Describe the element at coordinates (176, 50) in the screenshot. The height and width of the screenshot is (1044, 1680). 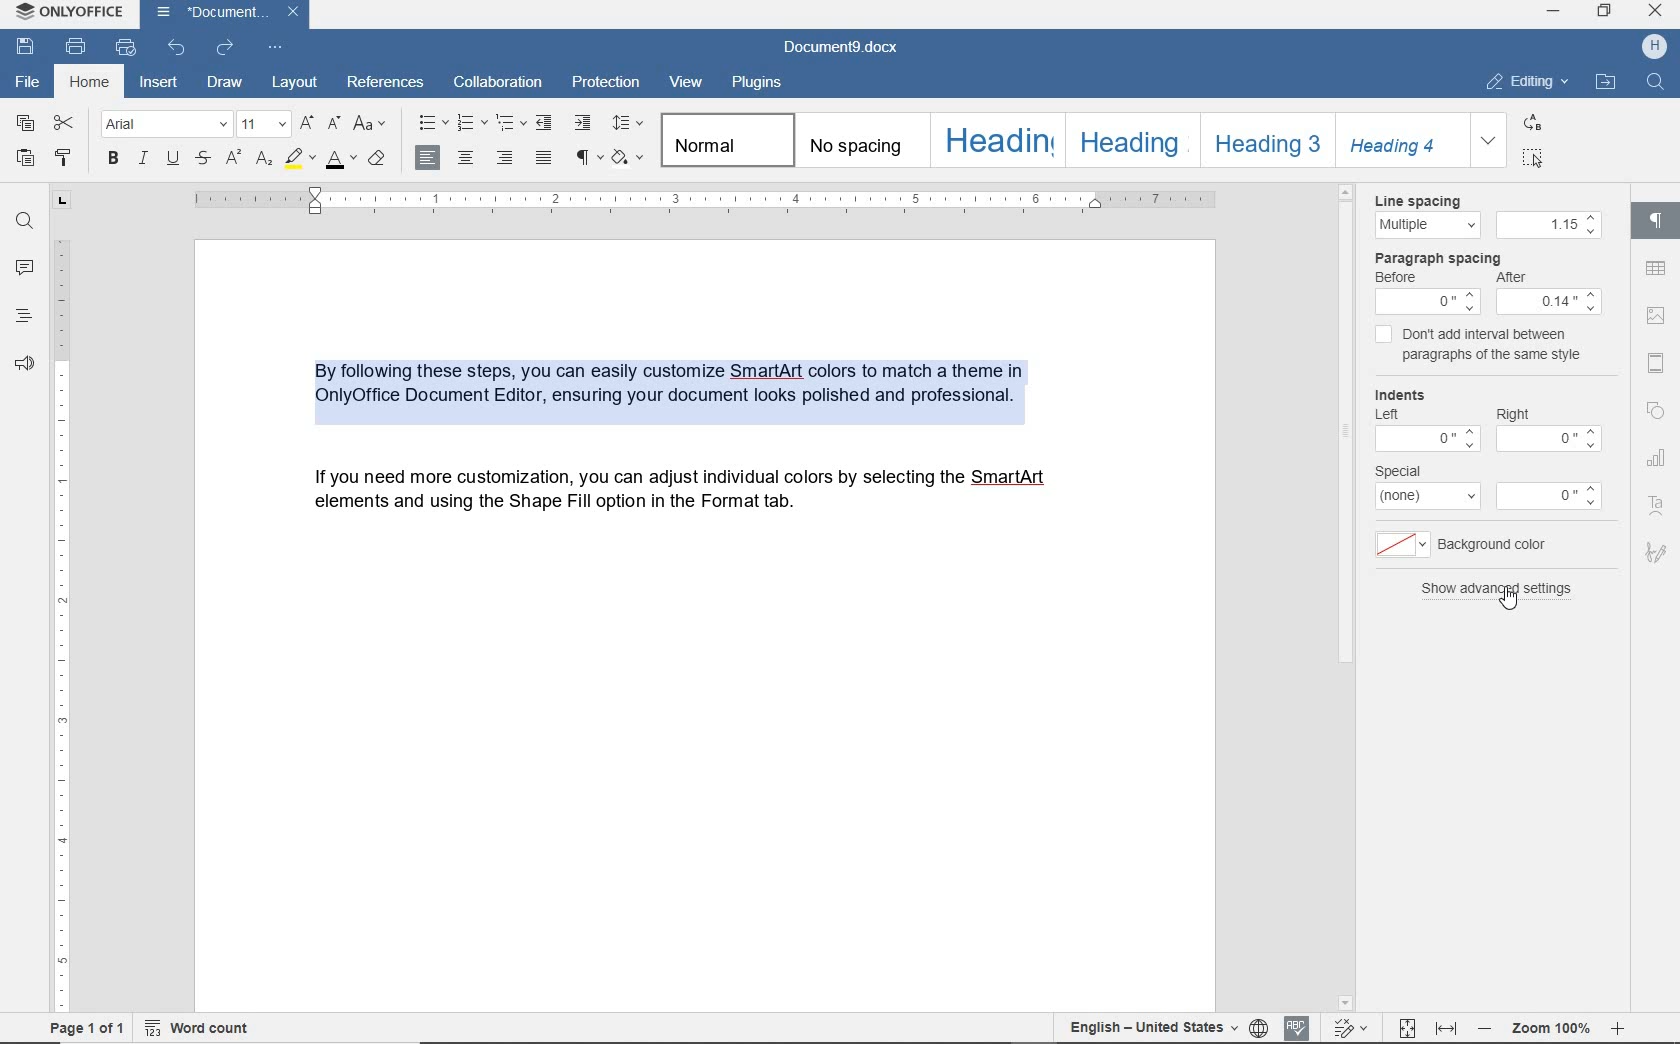
I see `undo` at that location.